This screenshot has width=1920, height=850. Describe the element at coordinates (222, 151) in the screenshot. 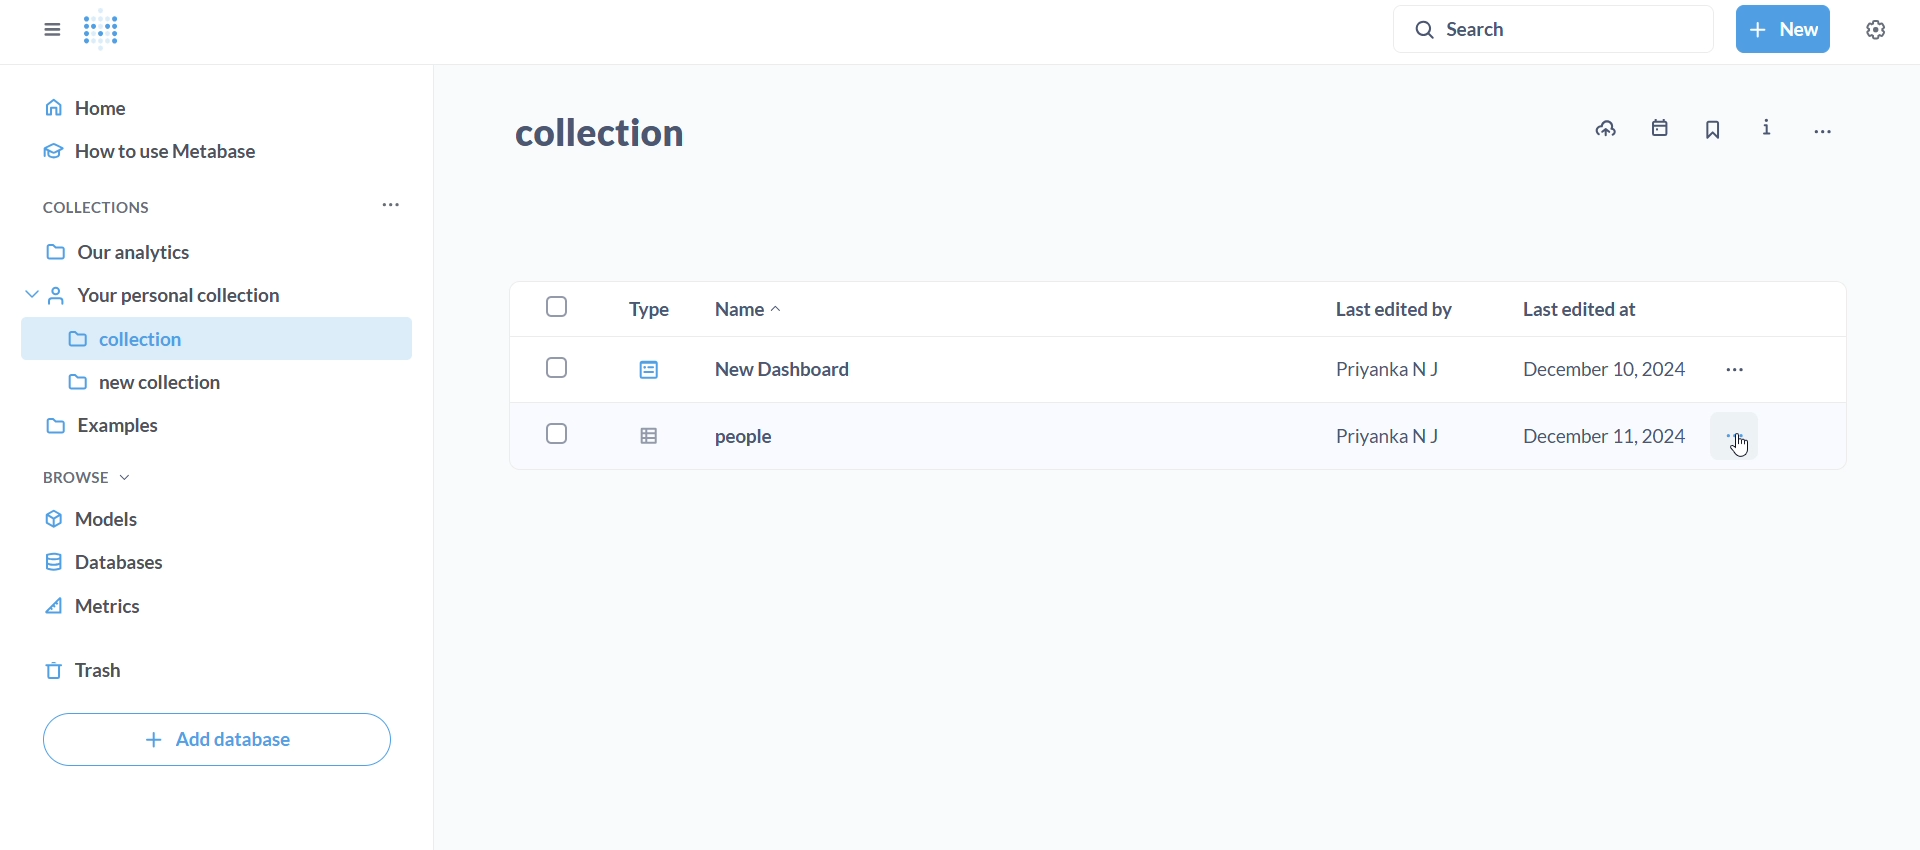

I see `how to use metabase ` at that location.